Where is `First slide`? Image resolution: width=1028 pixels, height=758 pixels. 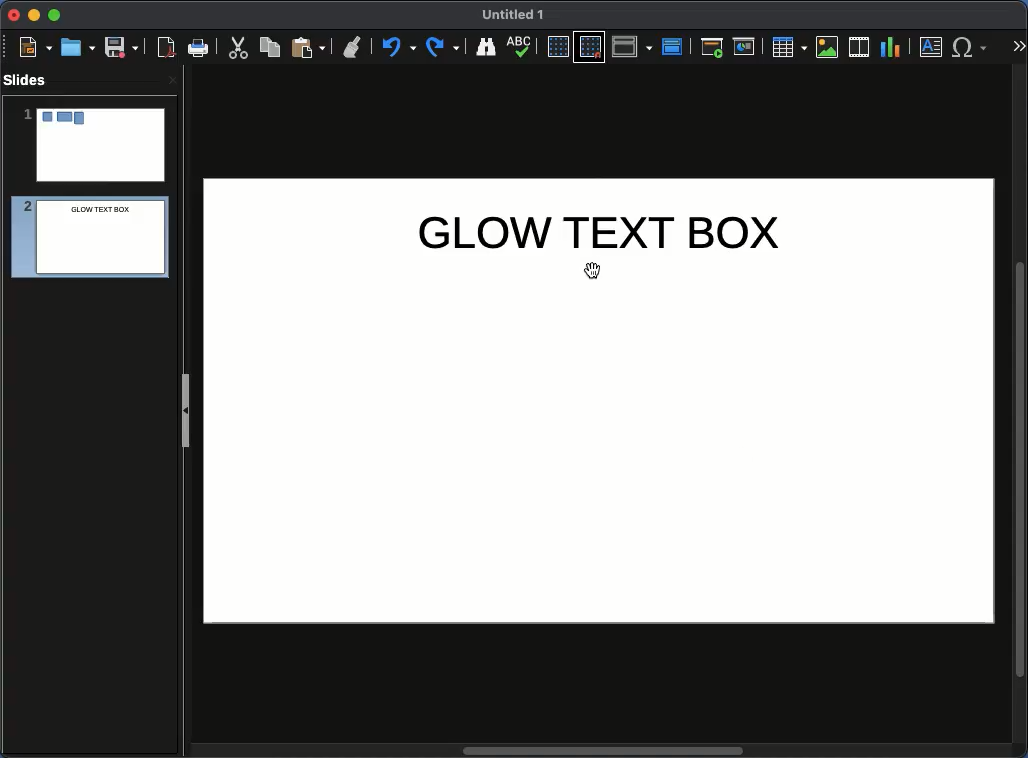 First slide is located at coordinates (712, 47).